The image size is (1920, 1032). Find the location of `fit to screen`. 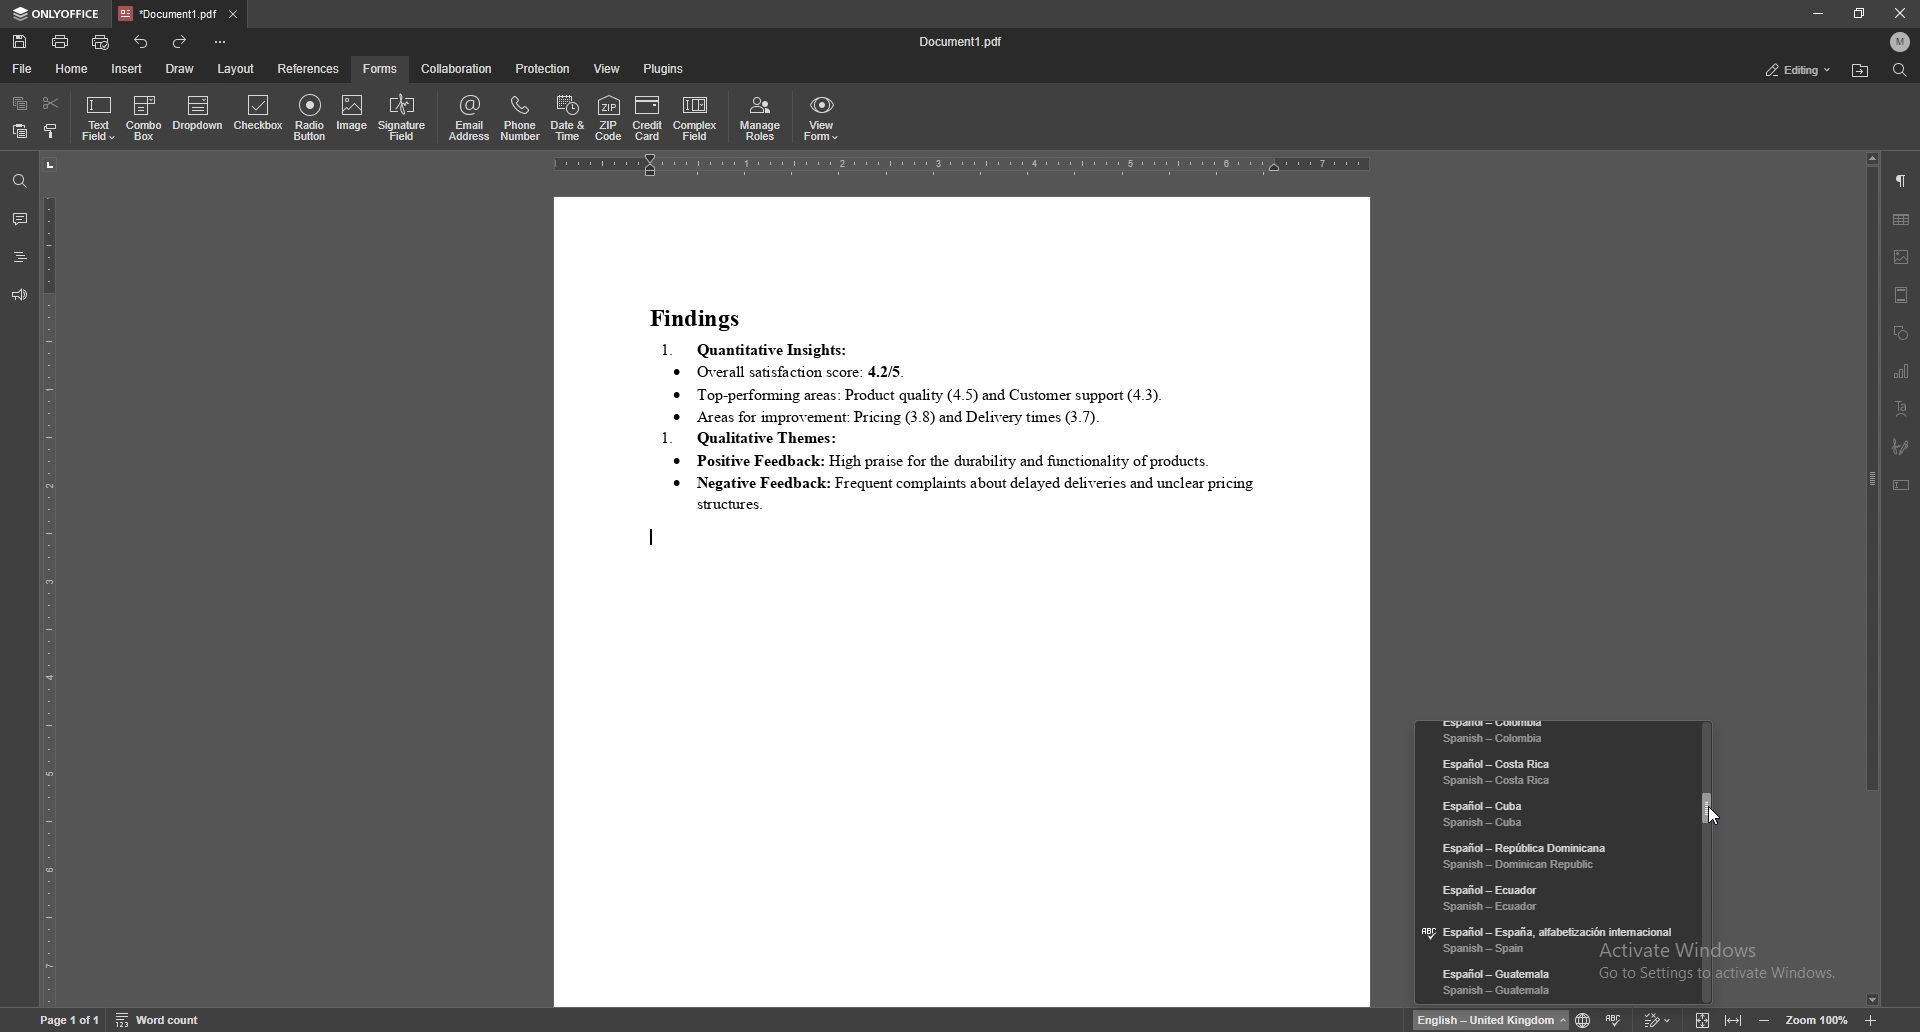

fit to screen is located at coordinates (1699, 1019).